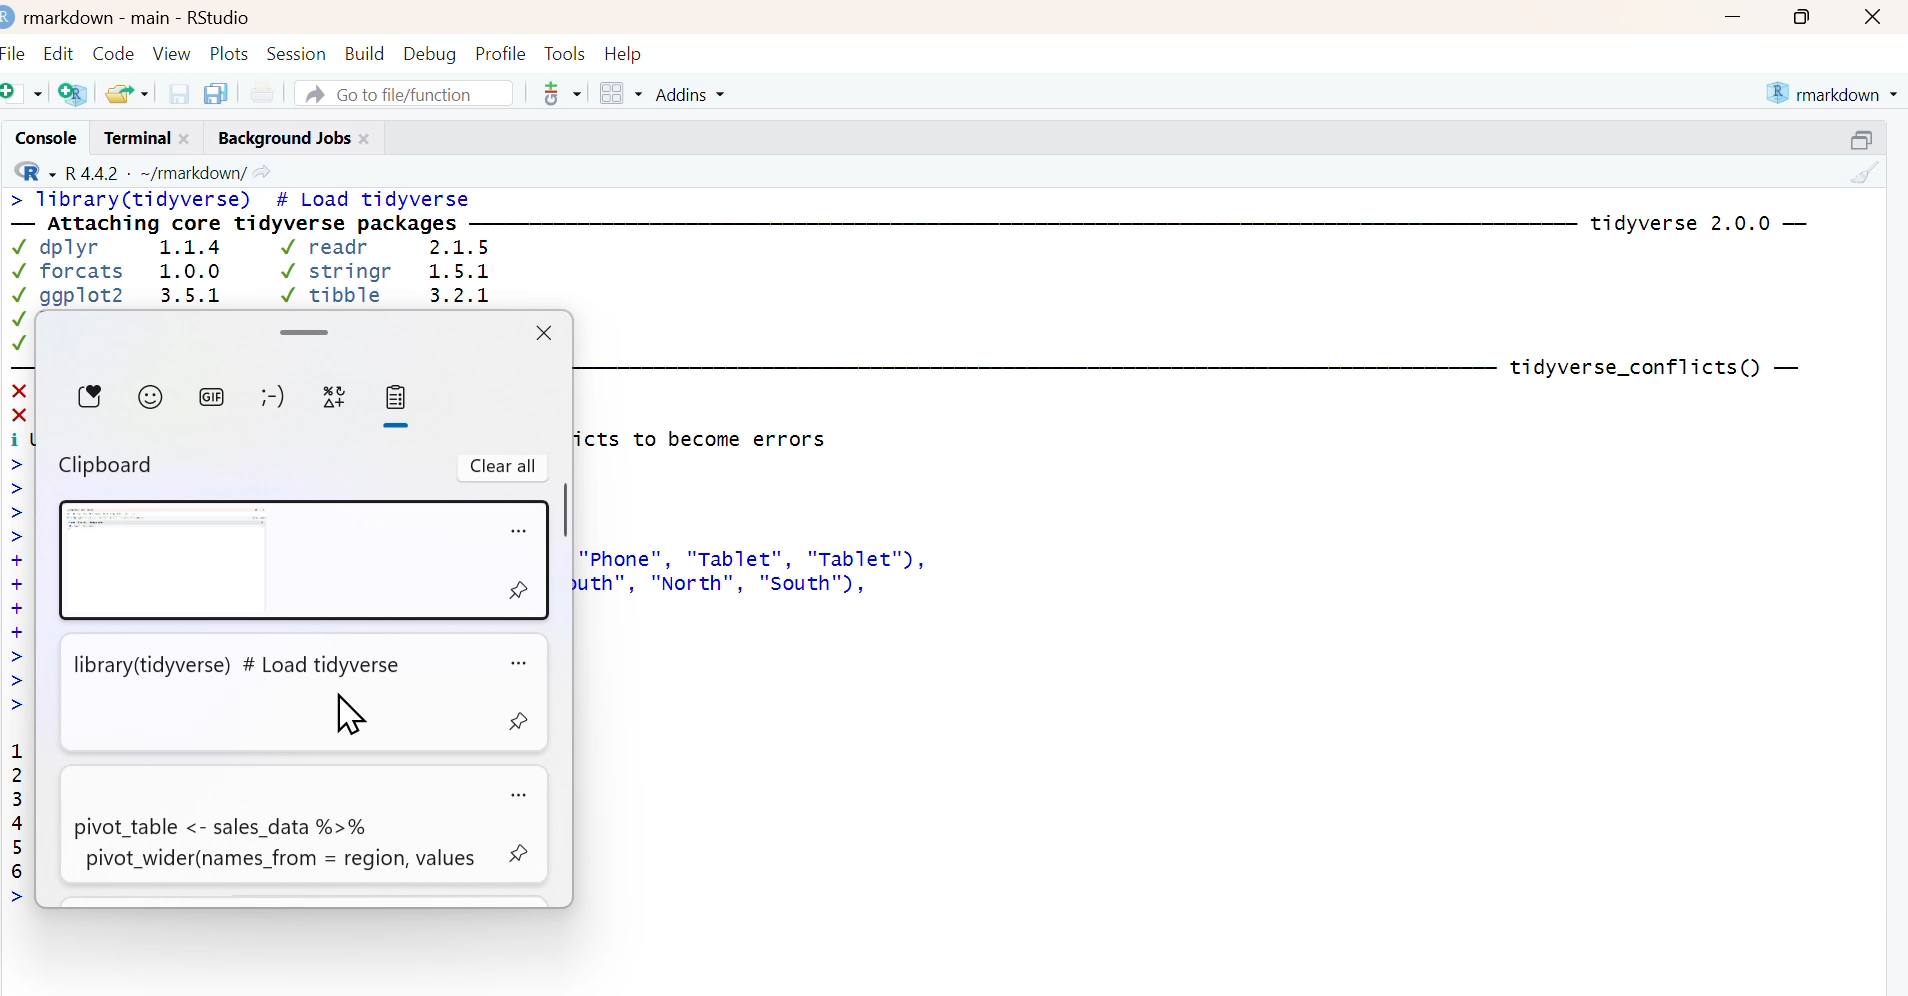  What do you see at coordinates (272, 823) in the screenshot?
I see `pivot_table <- sales_data %>%
pivot_wider(names_from = region, values` at bounding box center [272, 823].